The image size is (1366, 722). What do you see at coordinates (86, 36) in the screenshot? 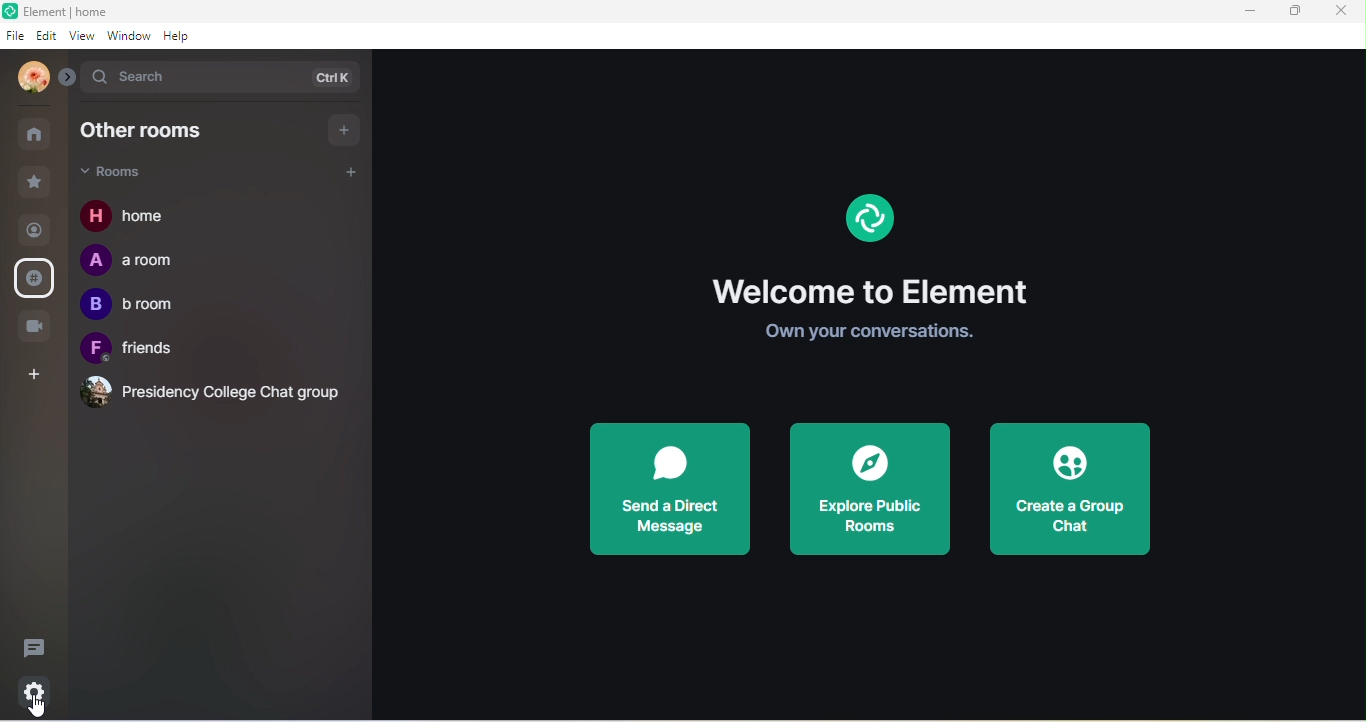
I see `view` at bounding box center [86, 36].